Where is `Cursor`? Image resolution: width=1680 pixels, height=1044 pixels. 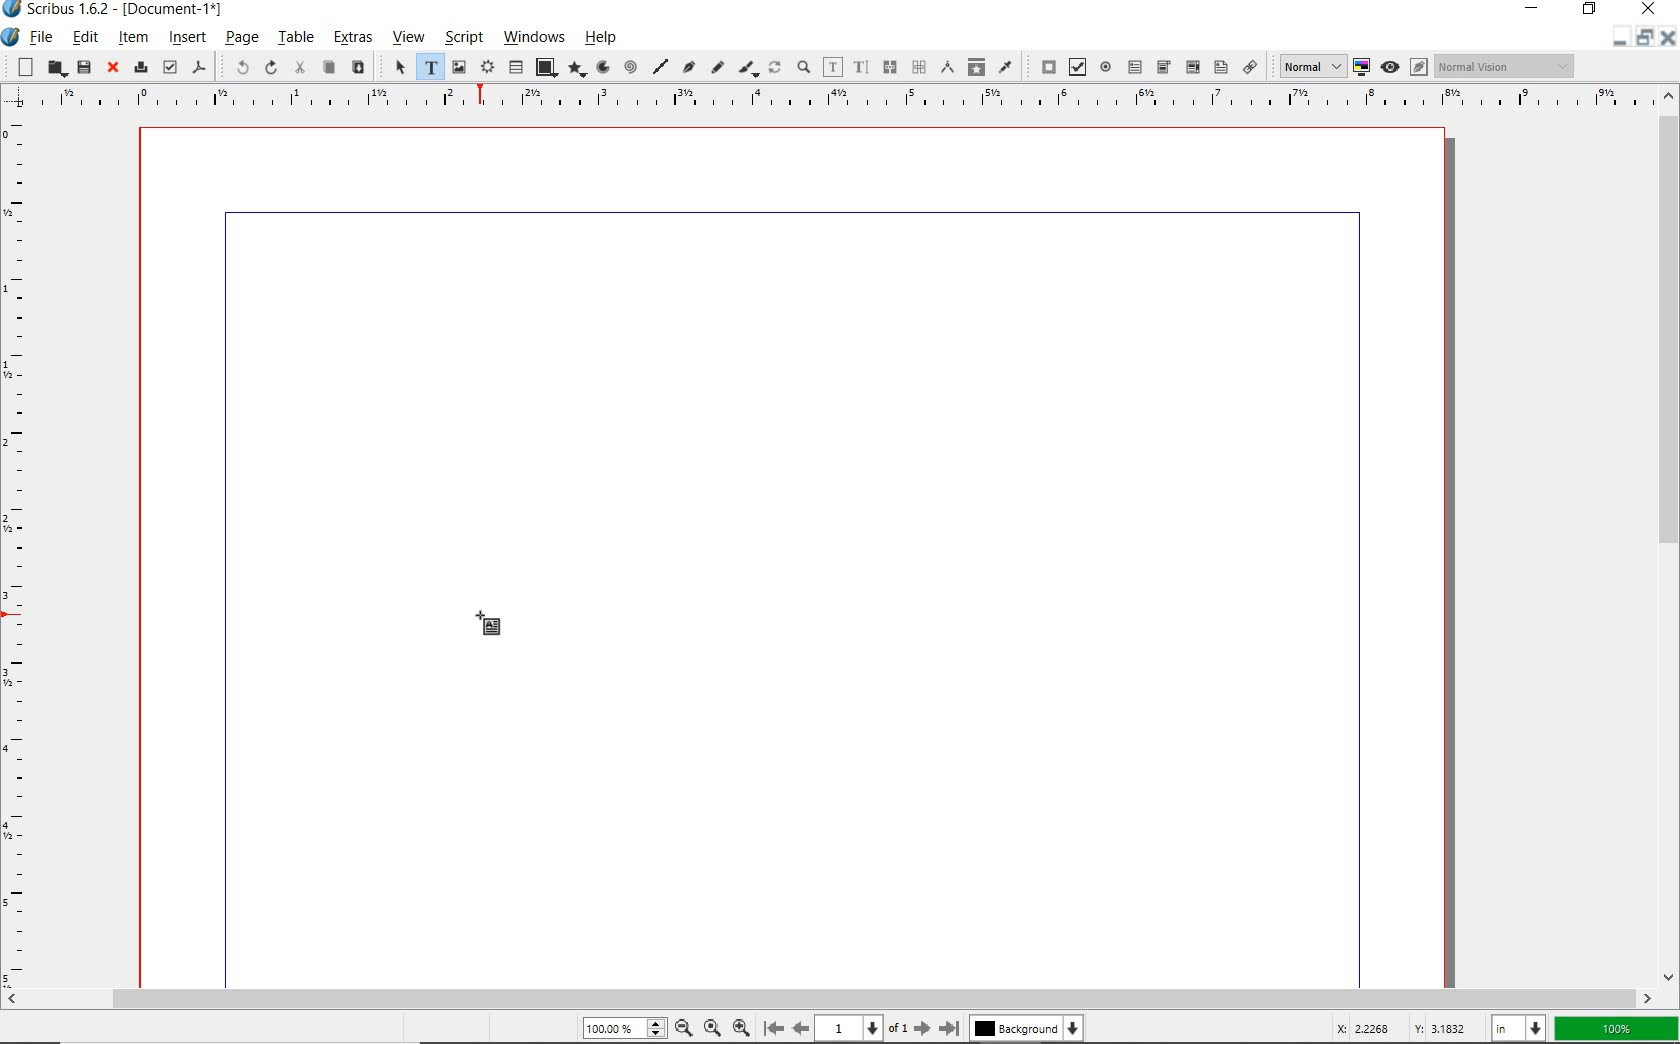 Cursor is located at coordinates (490, 625).